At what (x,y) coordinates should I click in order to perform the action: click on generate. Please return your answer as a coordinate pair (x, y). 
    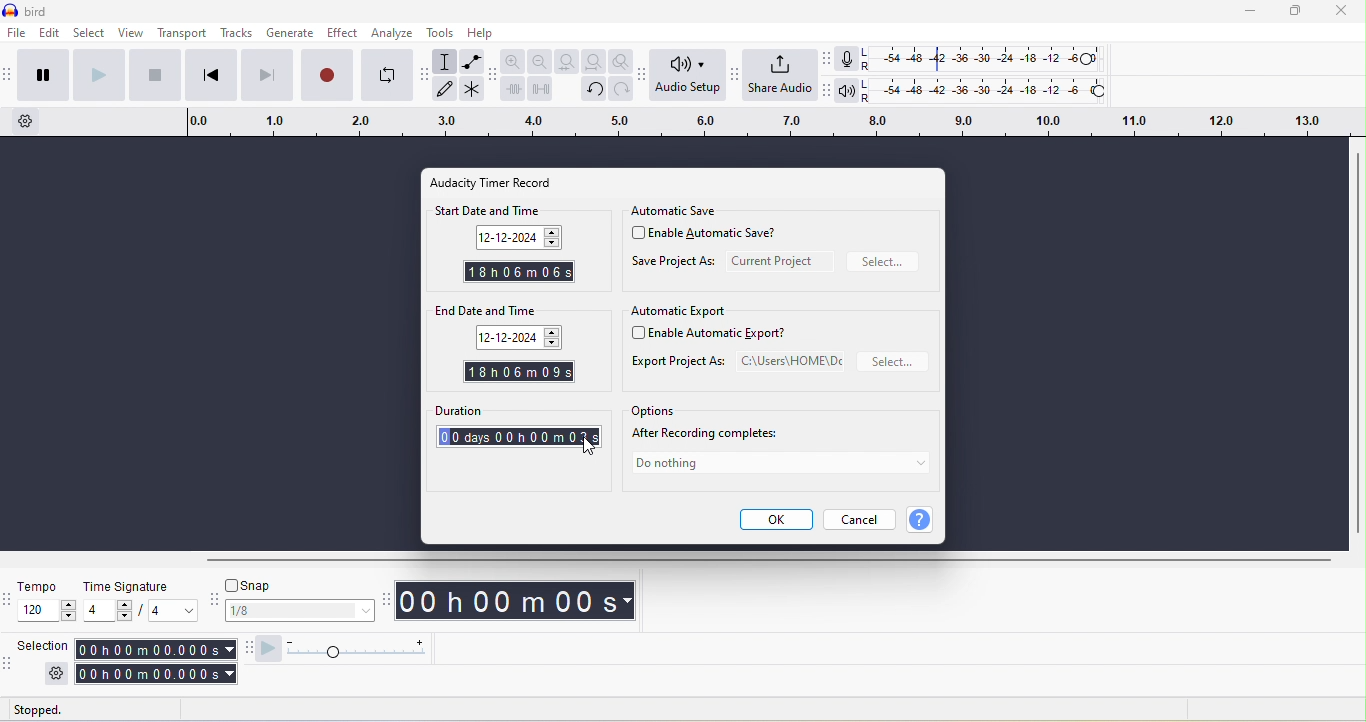
    Looking at the image, I should click on (290, 34).